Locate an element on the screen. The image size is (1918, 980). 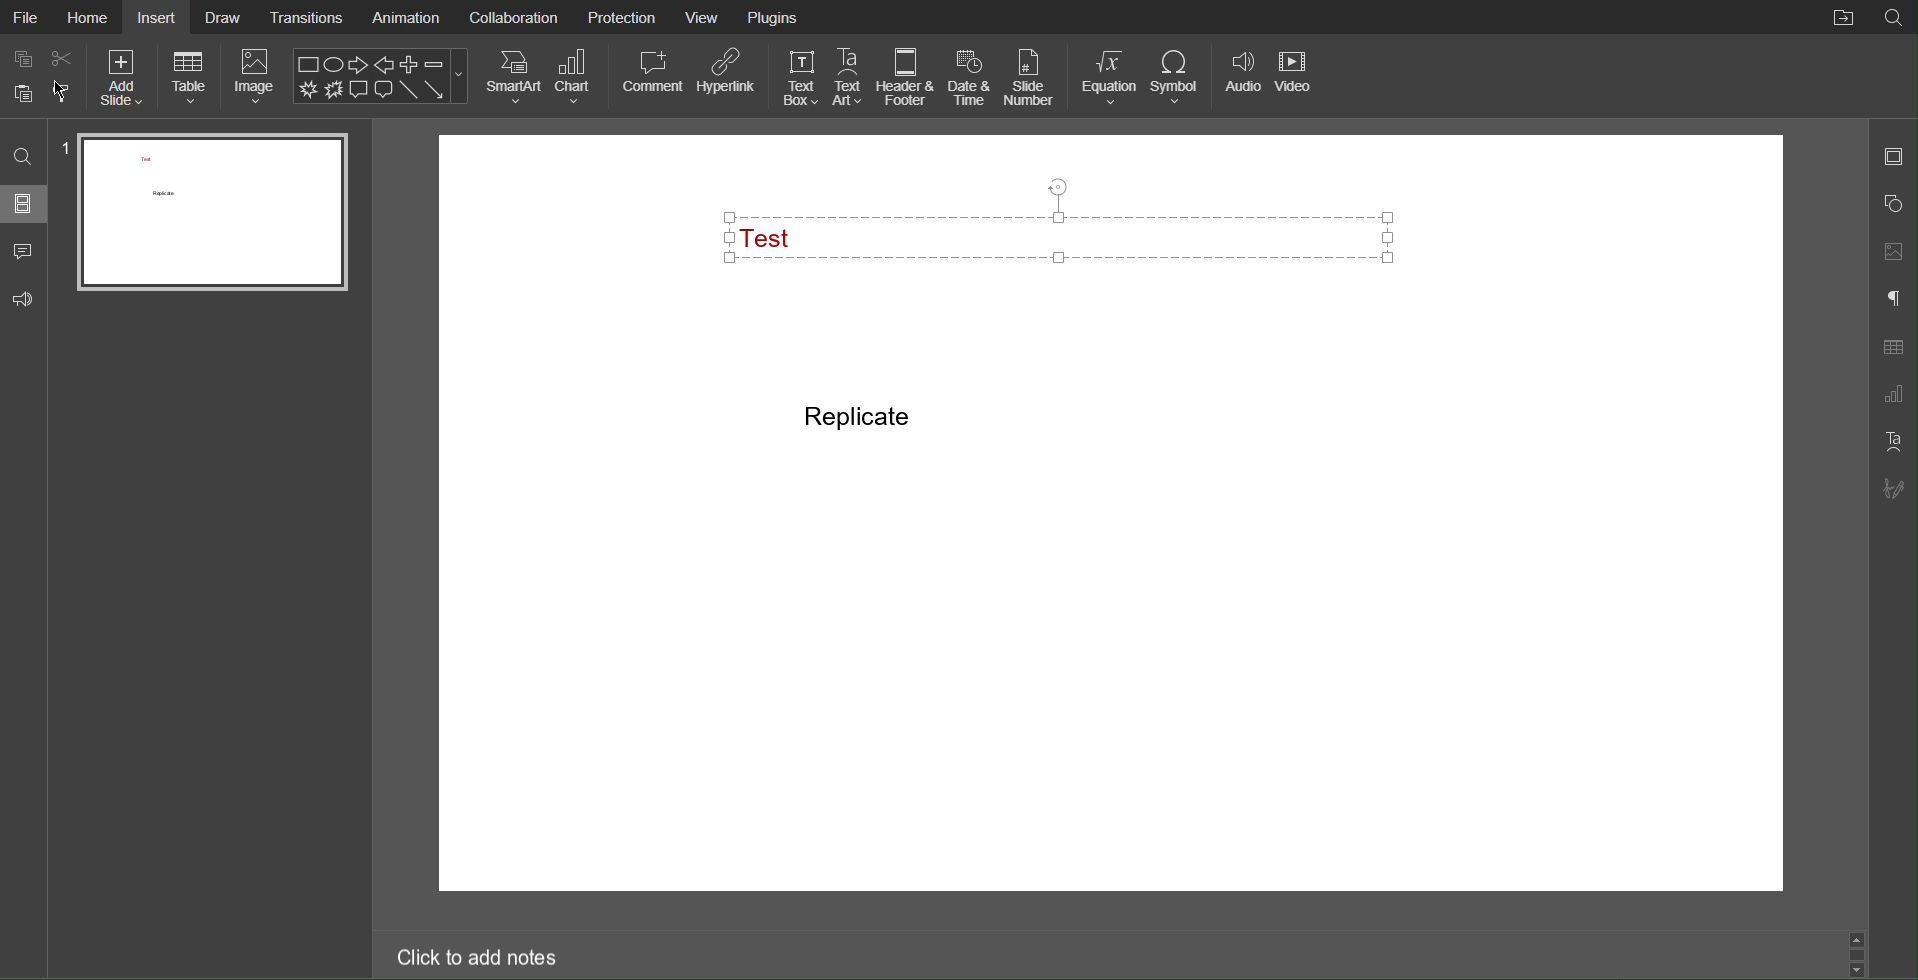
Slide Settings is located at coordinates (1894, 155).